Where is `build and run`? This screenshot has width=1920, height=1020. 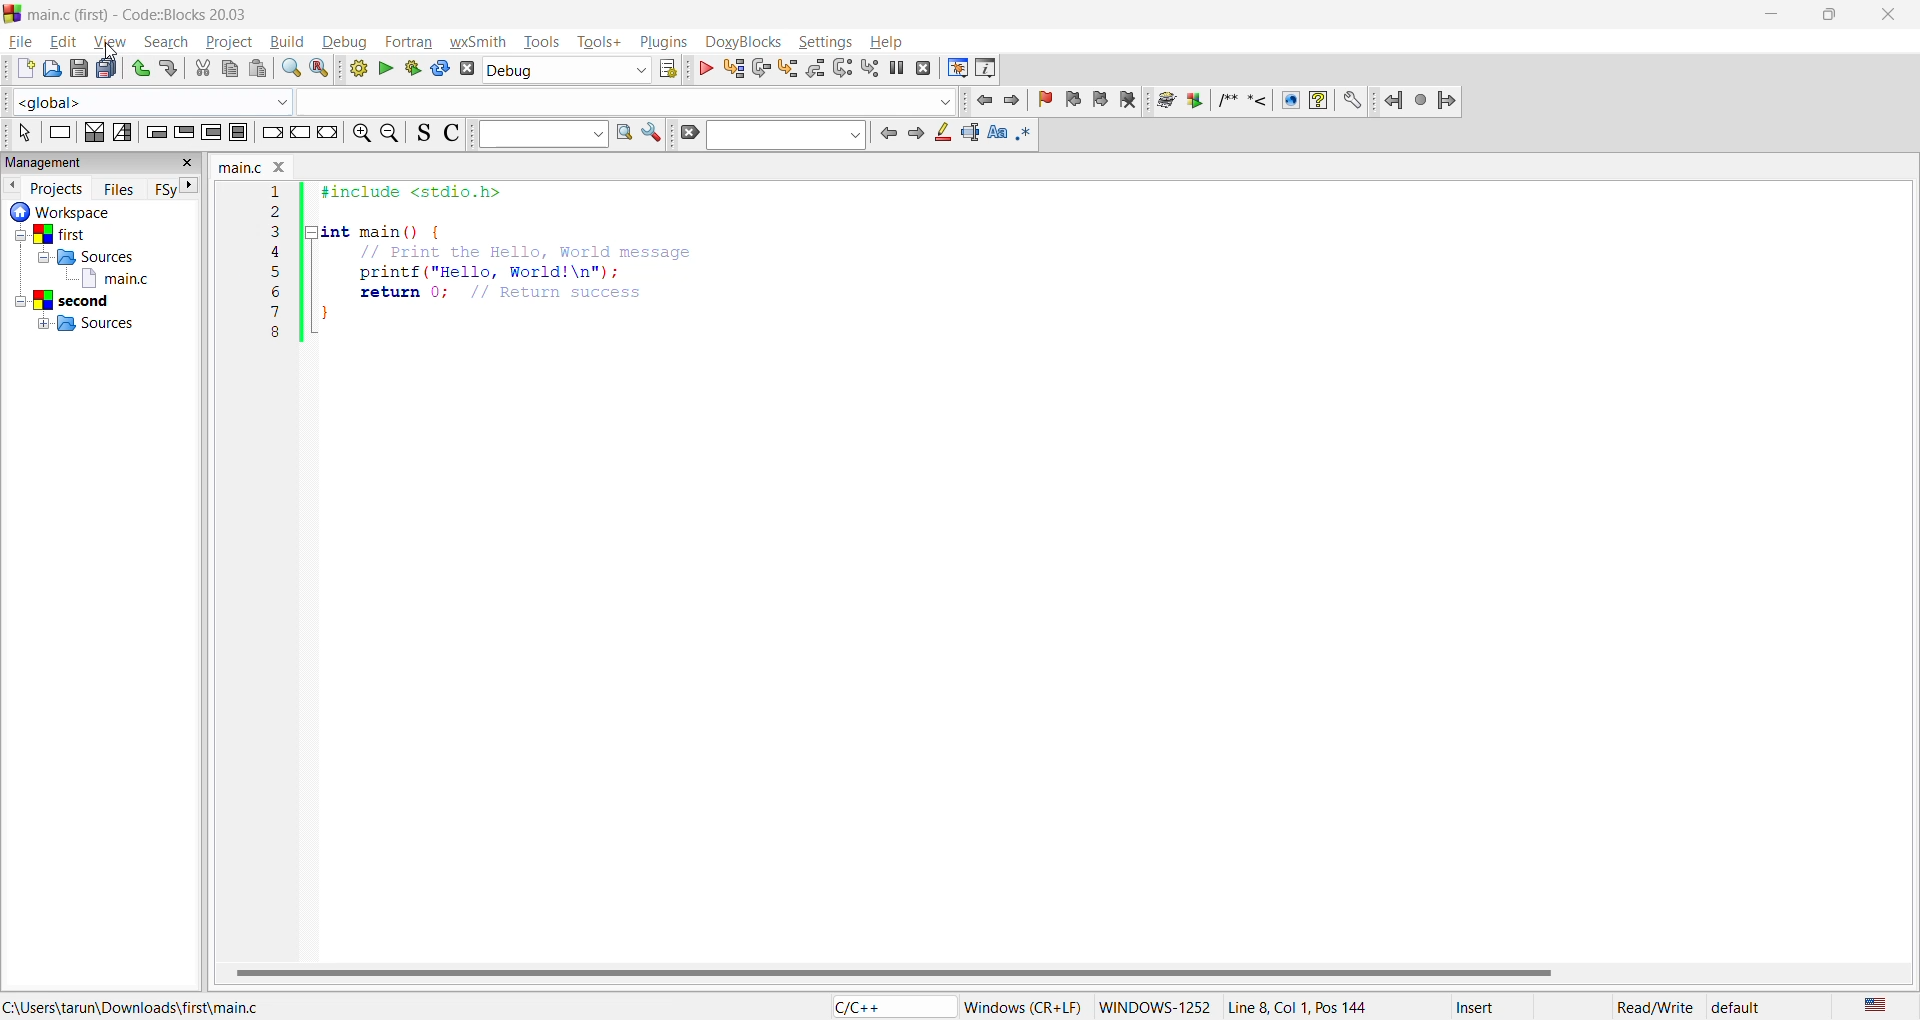
build and run is located at coordinates (411, 69).